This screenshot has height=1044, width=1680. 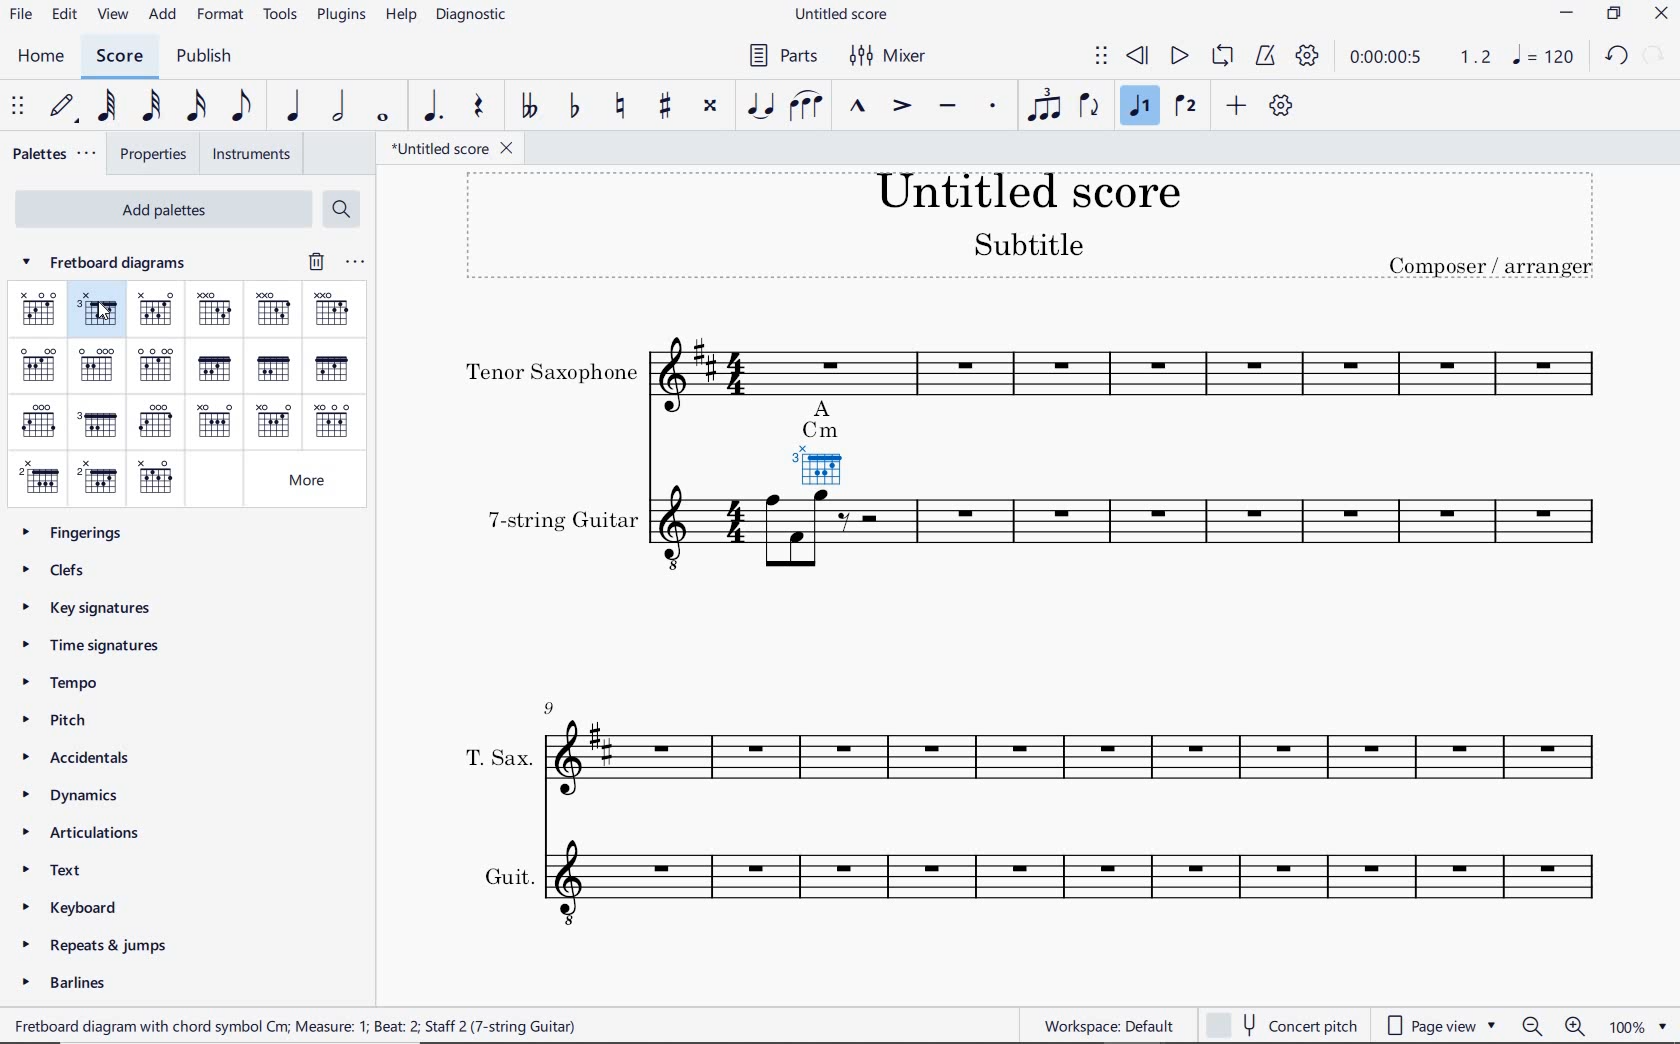 I want to click on PALETTES, so click(x=53, y=154).